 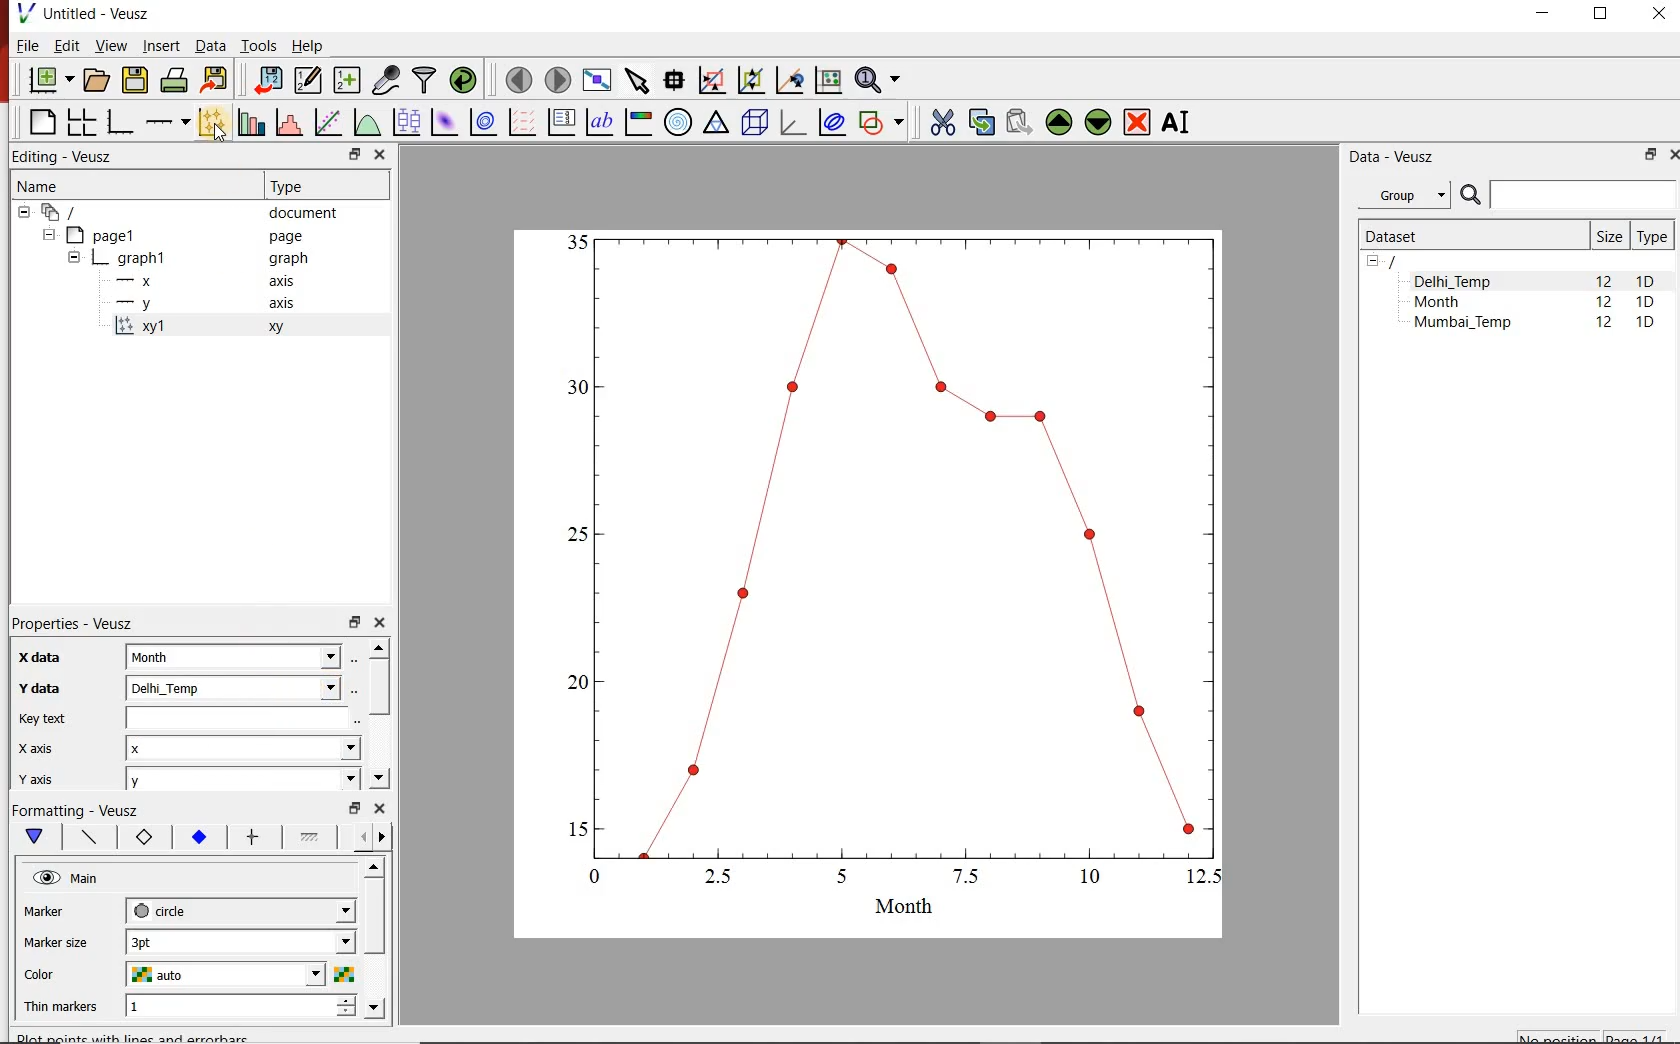 What do you see at coordinates (311, 837) in the screenshot?
I see `Minor ticks` at bounding box center [311, 837].